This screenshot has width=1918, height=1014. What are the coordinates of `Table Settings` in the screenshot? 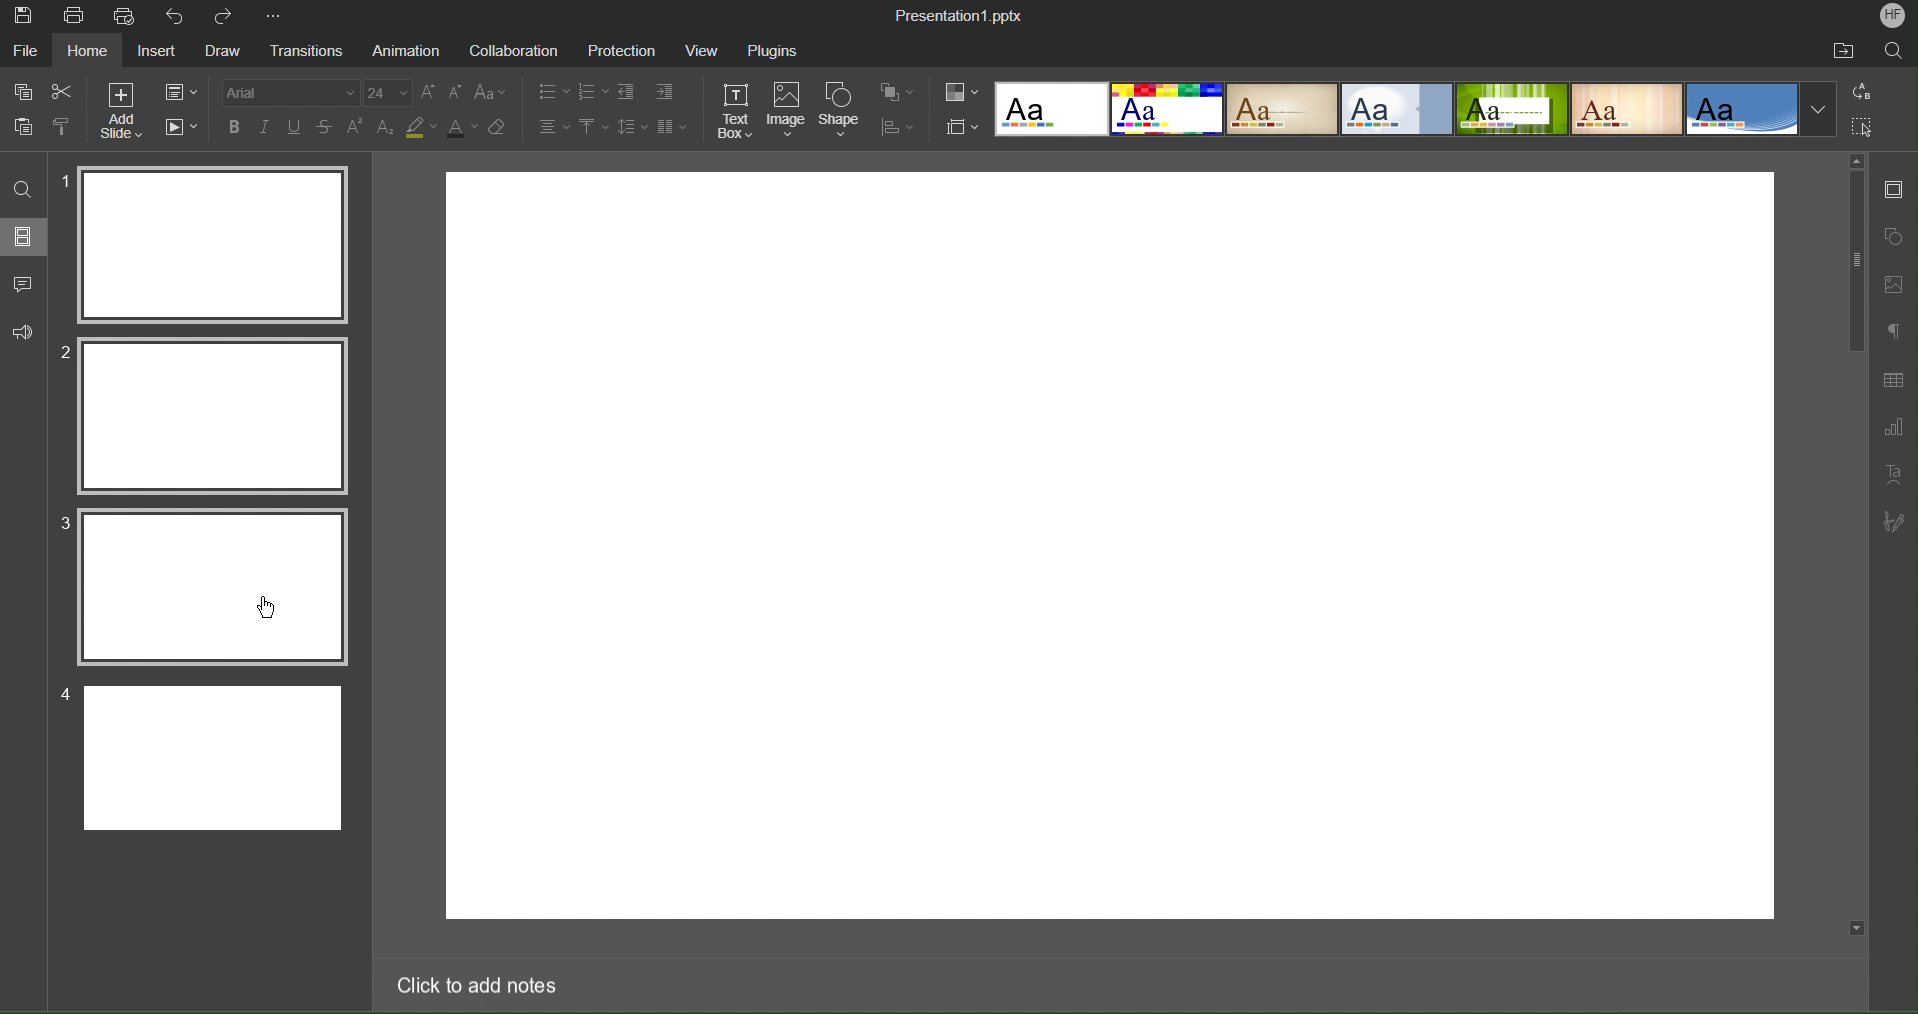 It's located at (1892, 379).